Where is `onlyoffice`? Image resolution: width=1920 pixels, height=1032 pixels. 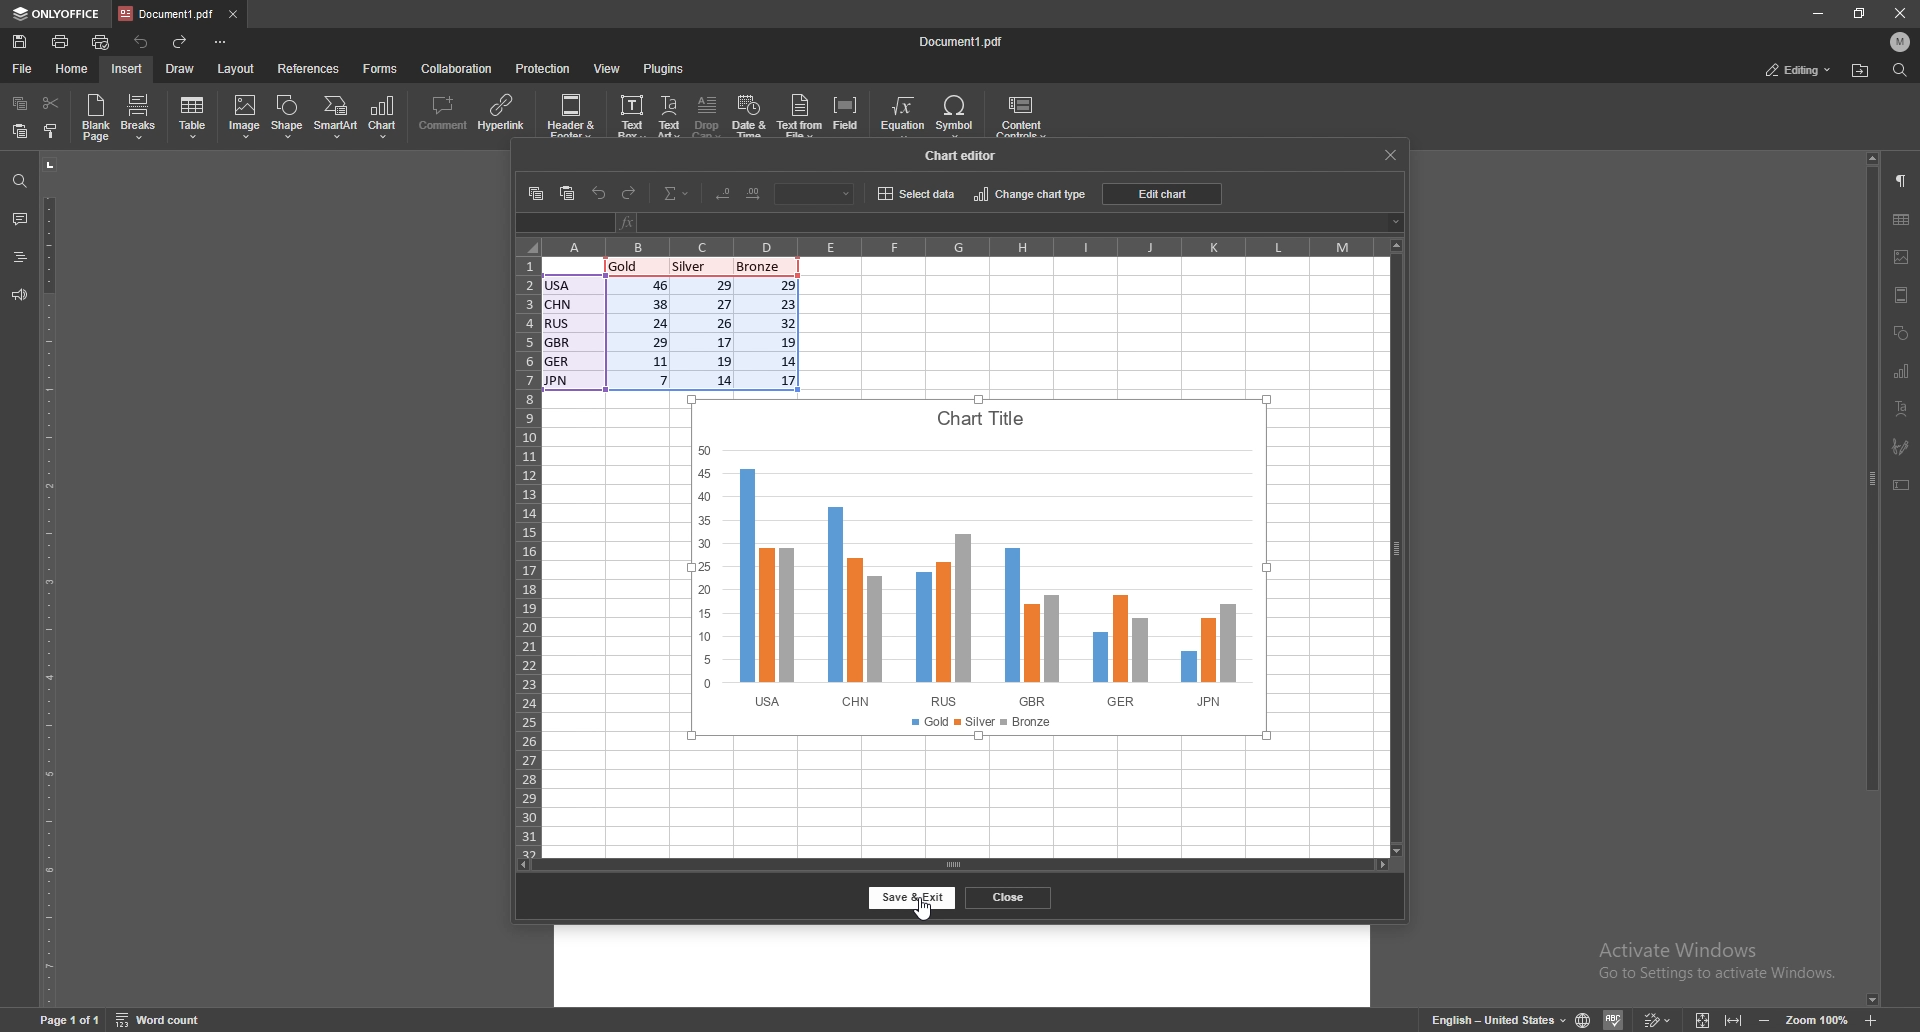
onlyoffice is located at coordinates (56, 14).